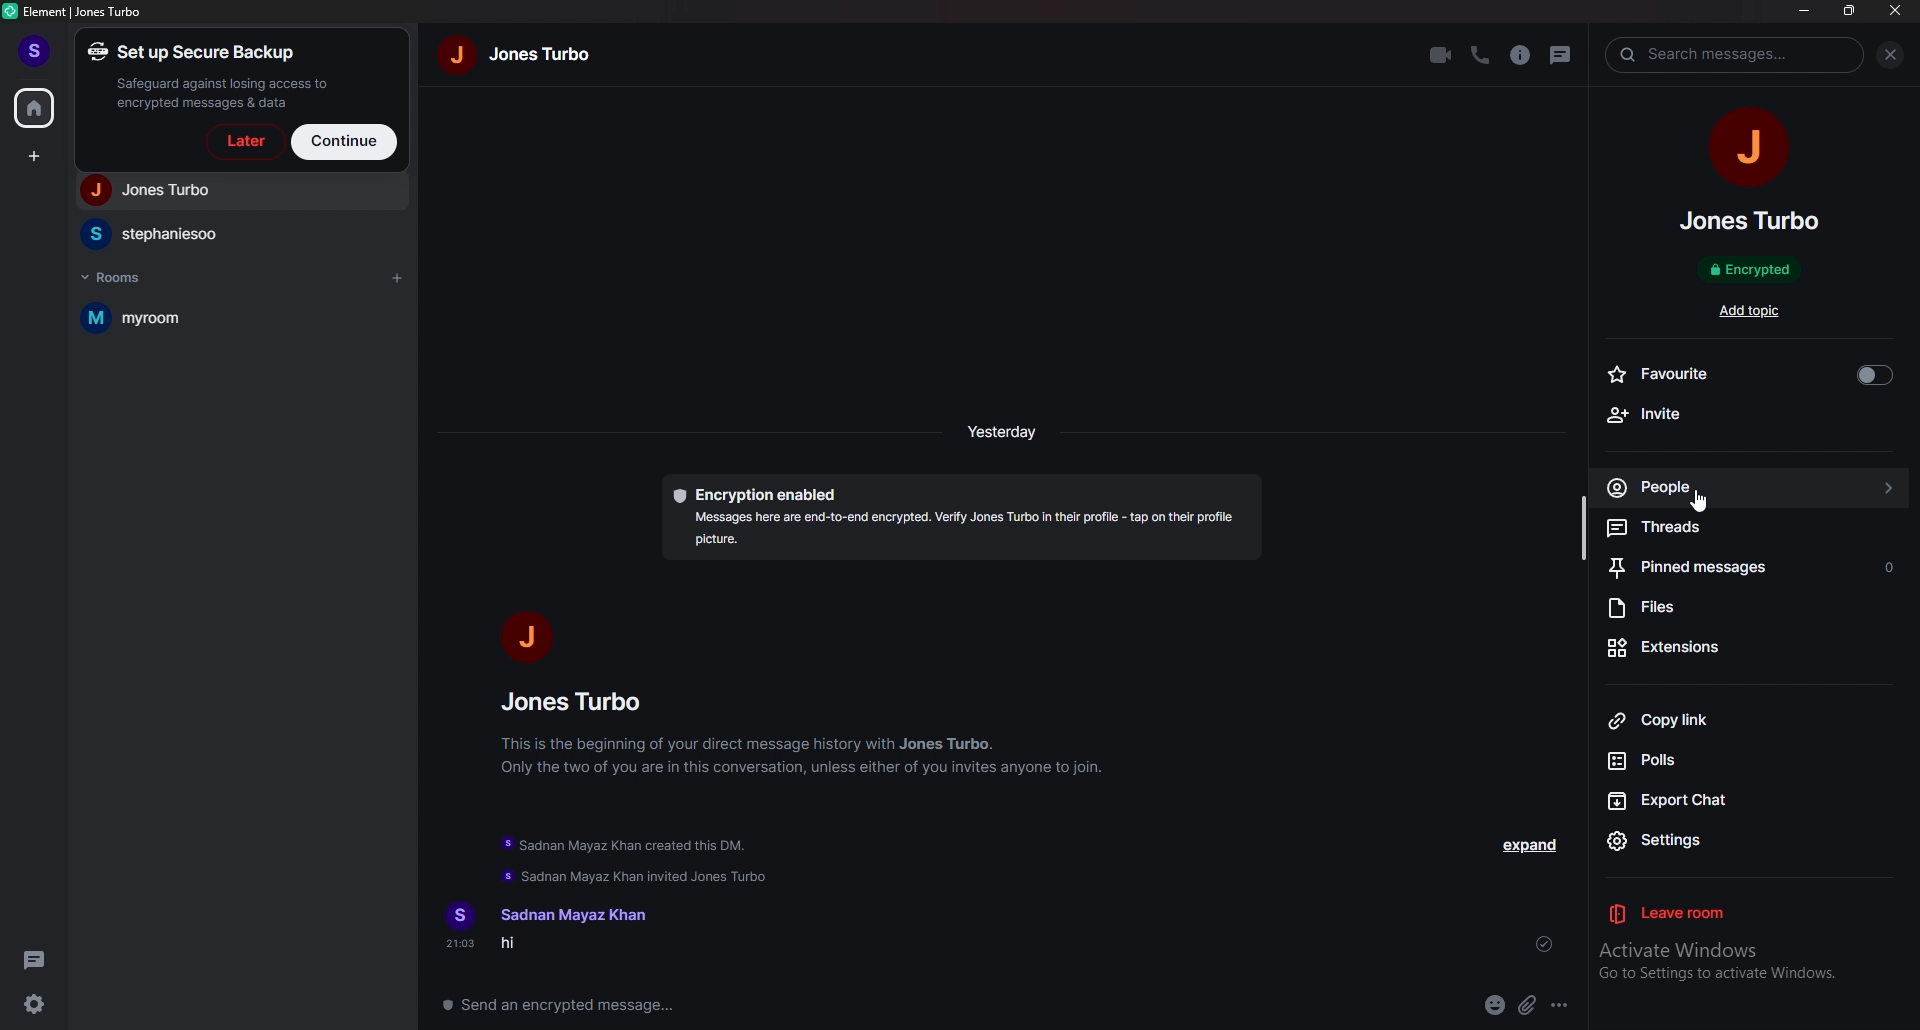 Image resolution: width=1920 pixels, height=1030 pixels. Describe the element at coordinates (572, 1003) in the screenshot. I see `message box` at that location.